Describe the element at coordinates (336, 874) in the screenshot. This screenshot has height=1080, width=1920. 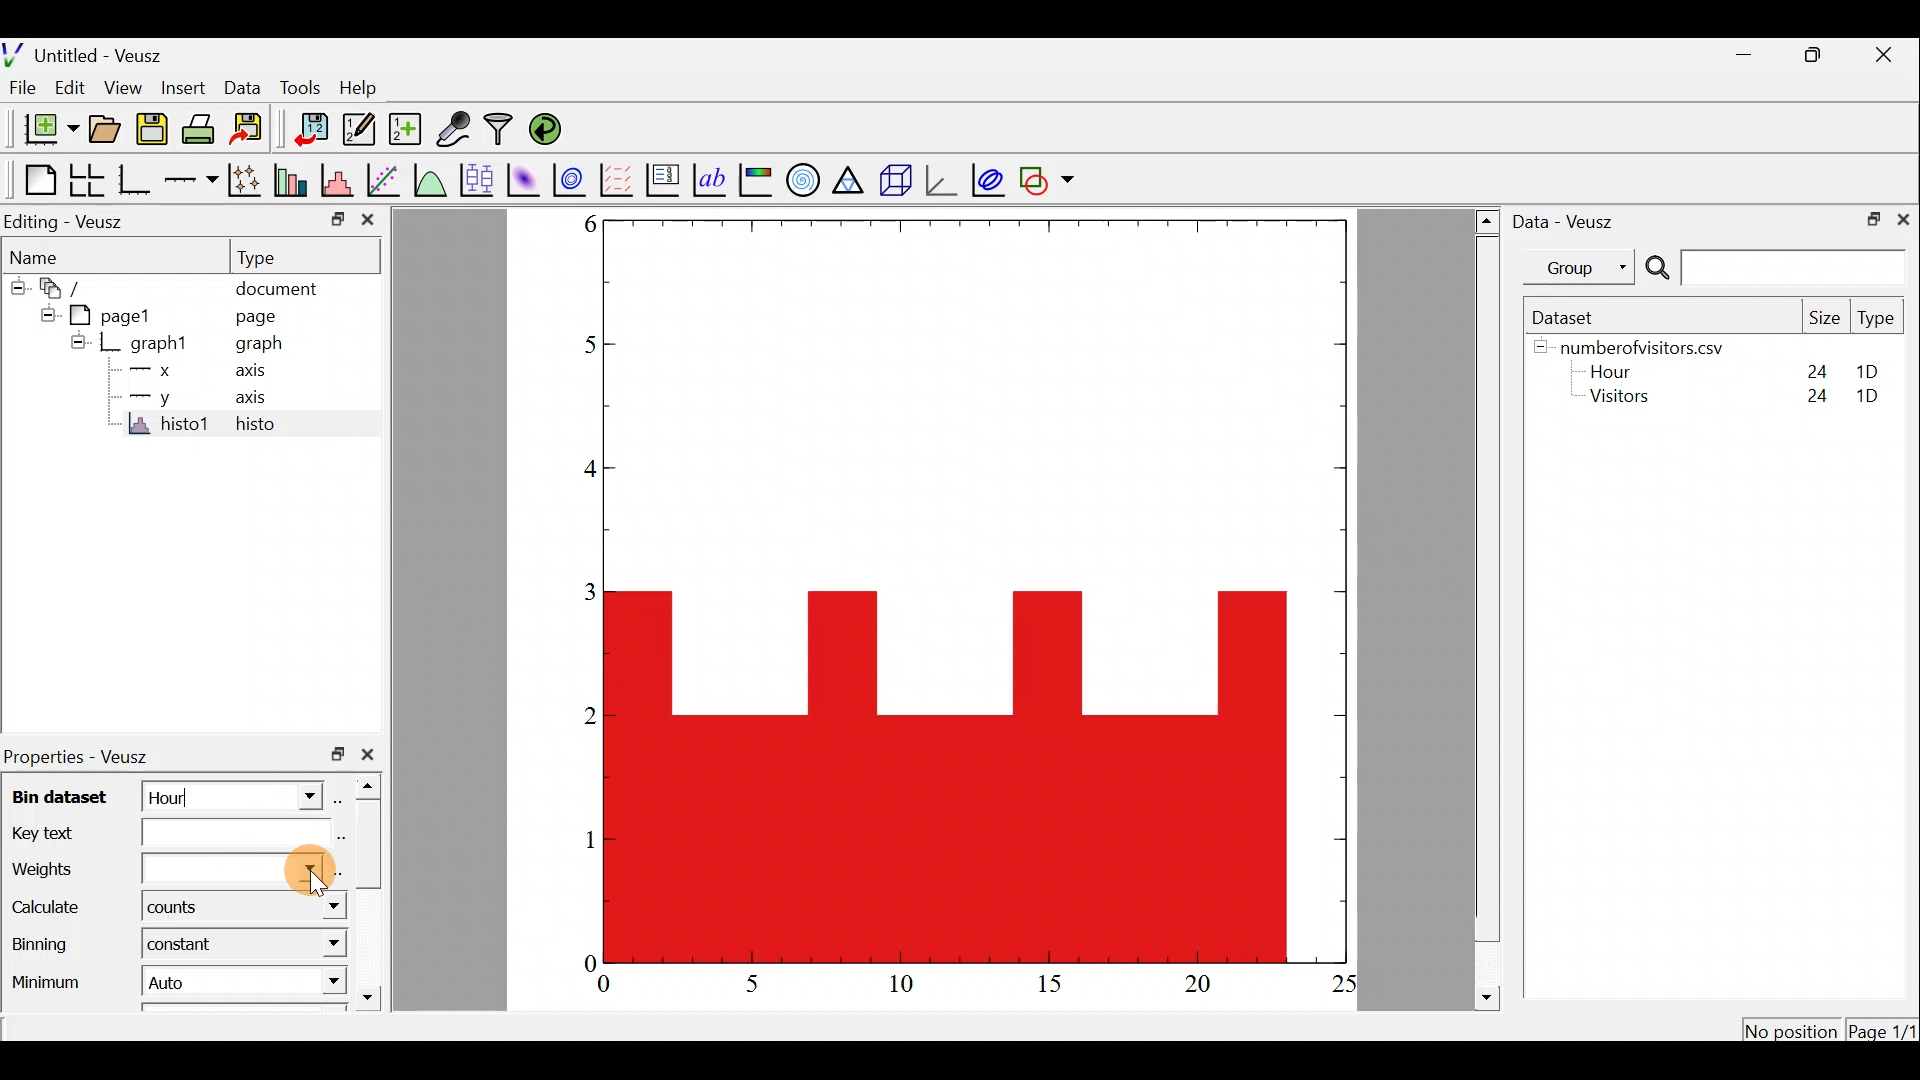
I see `select using dataset browser` at that location.